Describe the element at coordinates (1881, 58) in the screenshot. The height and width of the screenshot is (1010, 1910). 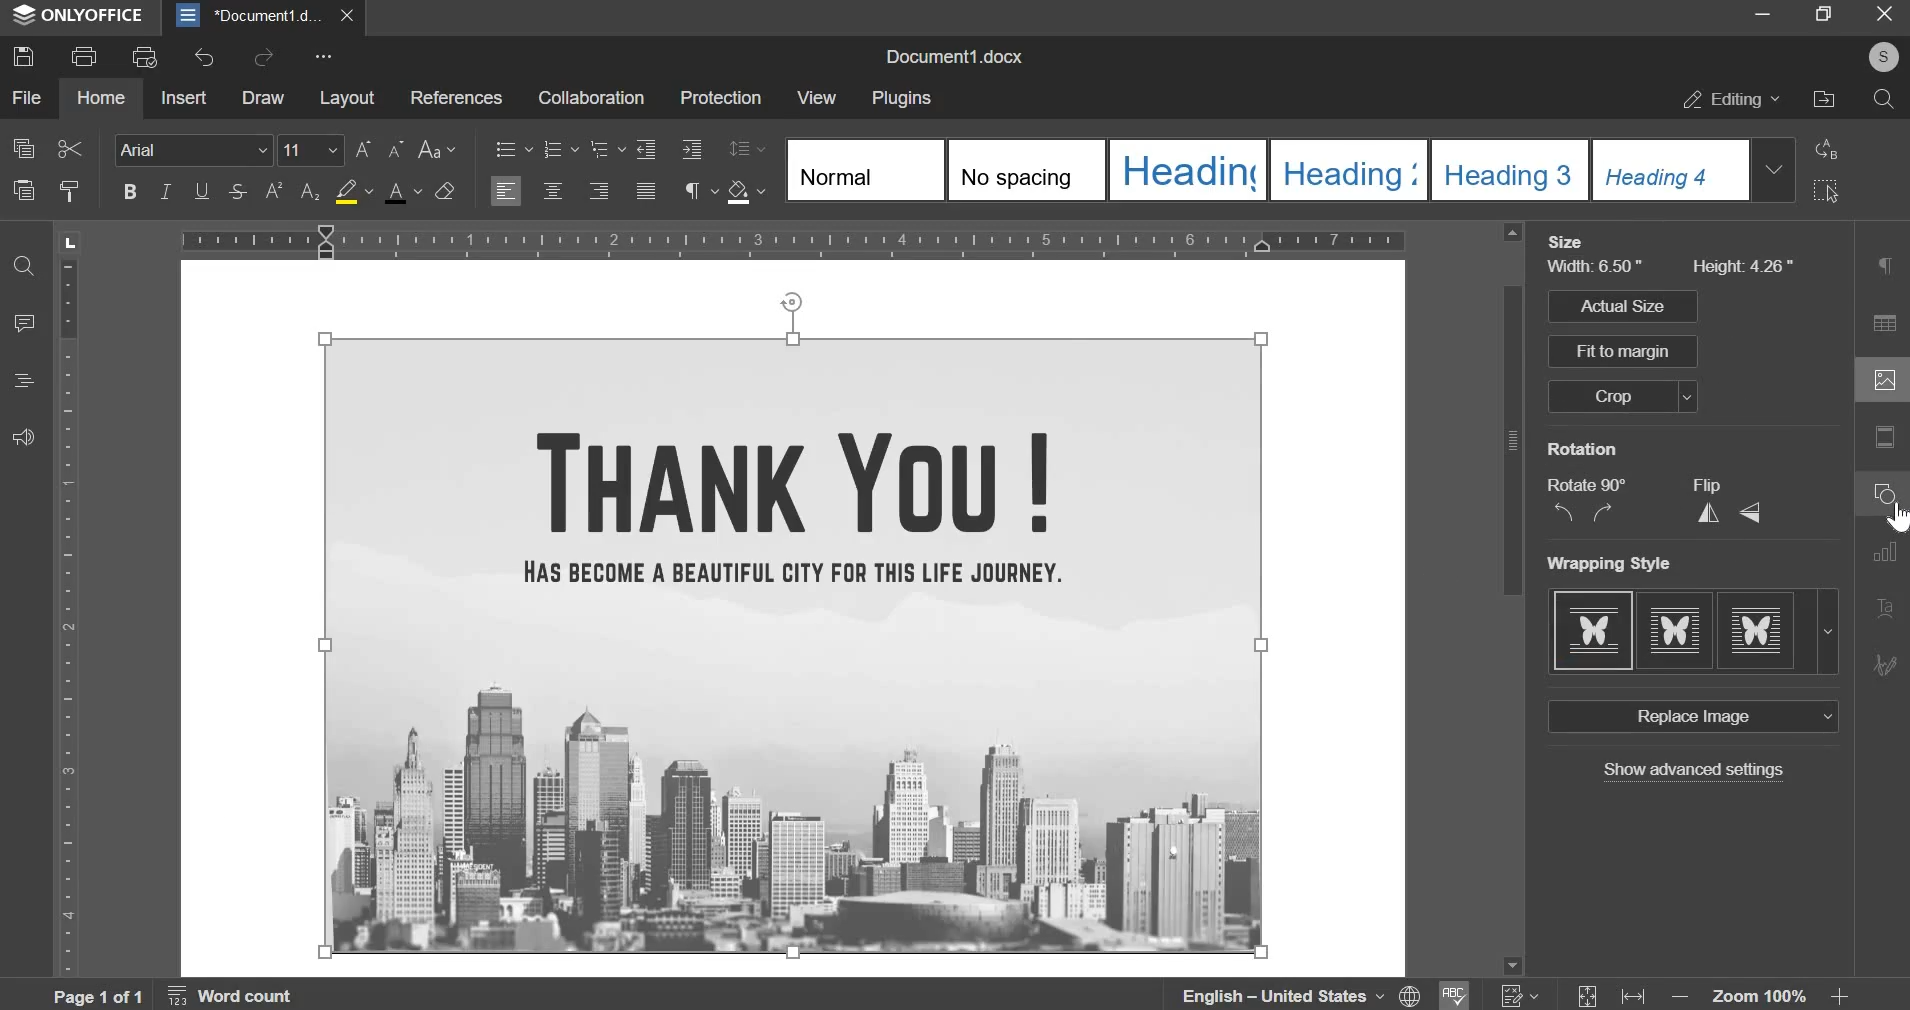
I see `S` at that location.